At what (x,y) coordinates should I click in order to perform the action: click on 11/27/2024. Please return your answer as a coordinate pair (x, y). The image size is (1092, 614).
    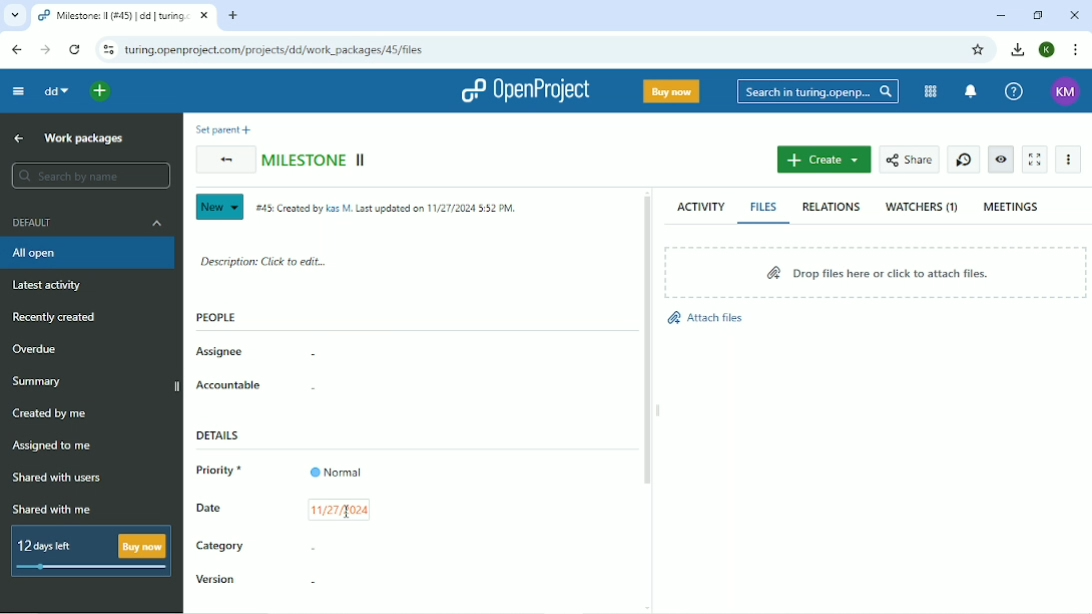
    Looking at the image, I should click on (339, 510).